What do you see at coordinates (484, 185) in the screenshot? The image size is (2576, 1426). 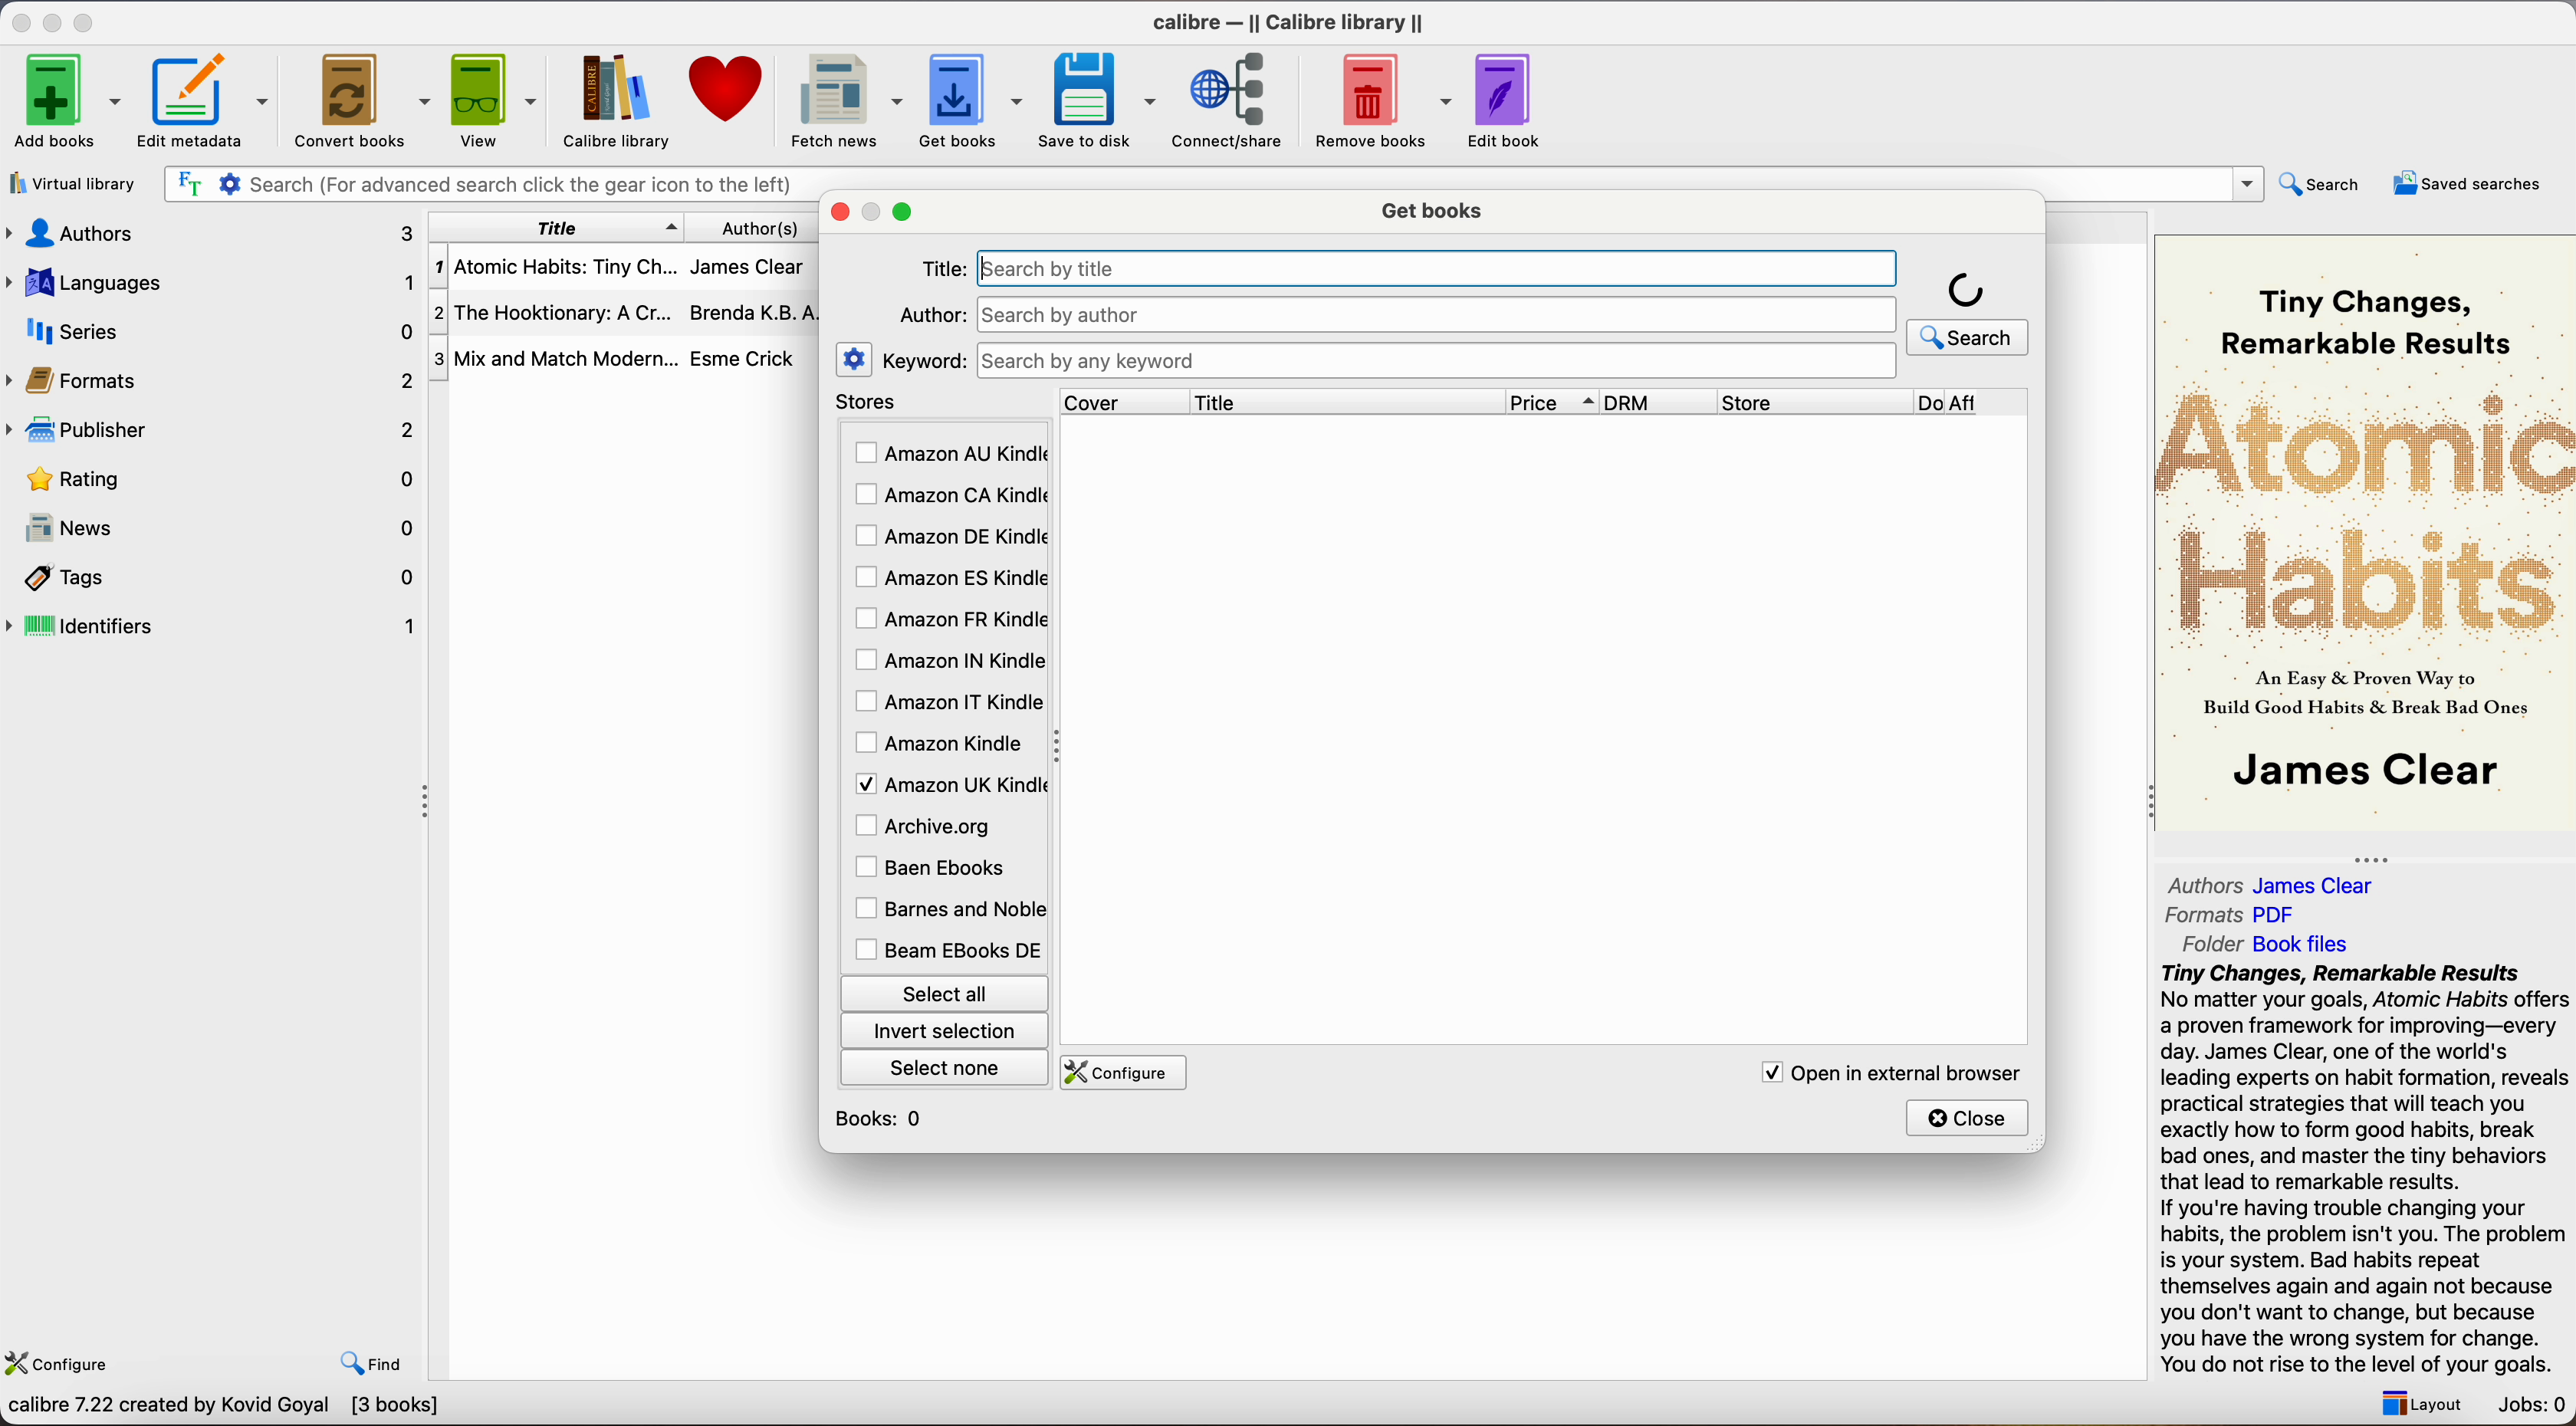 I see `search bar` at bounding box center [484, 185].